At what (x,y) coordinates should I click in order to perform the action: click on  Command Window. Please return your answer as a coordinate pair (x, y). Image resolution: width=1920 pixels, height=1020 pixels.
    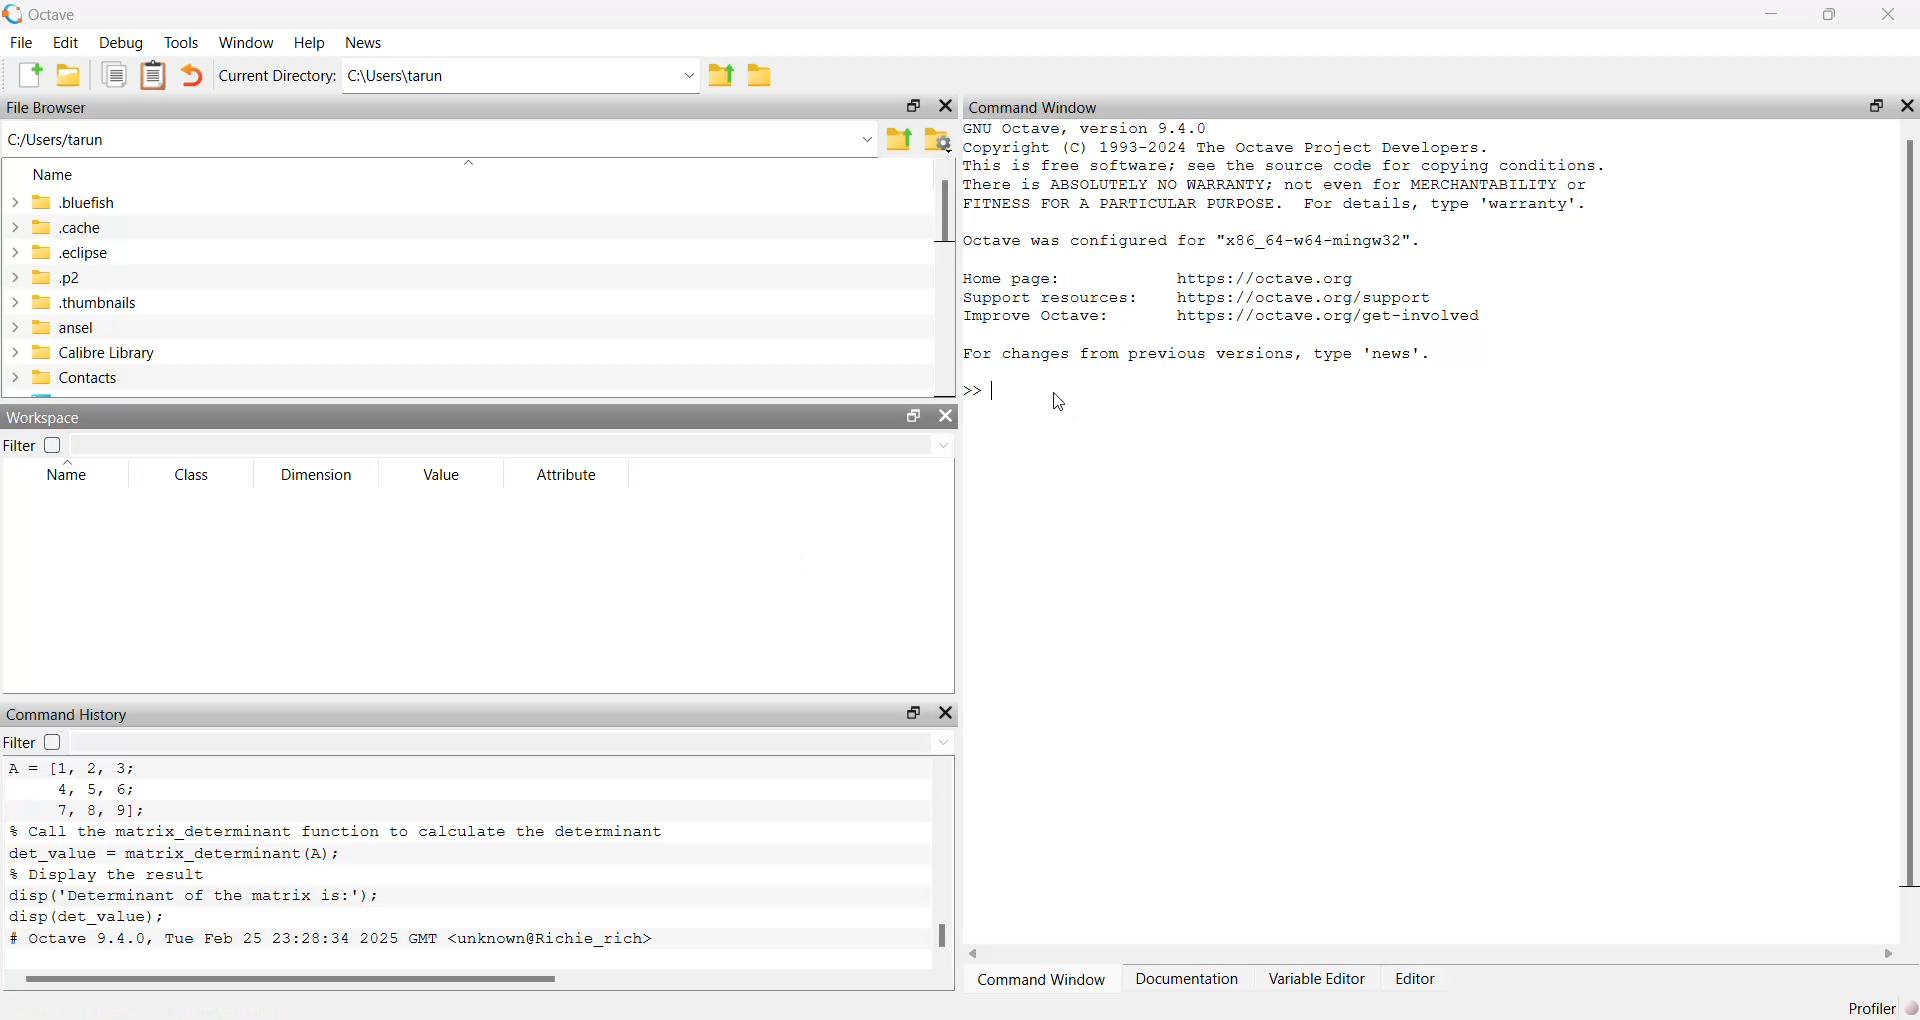
    Looking at the image, I should click on (1043, 979).